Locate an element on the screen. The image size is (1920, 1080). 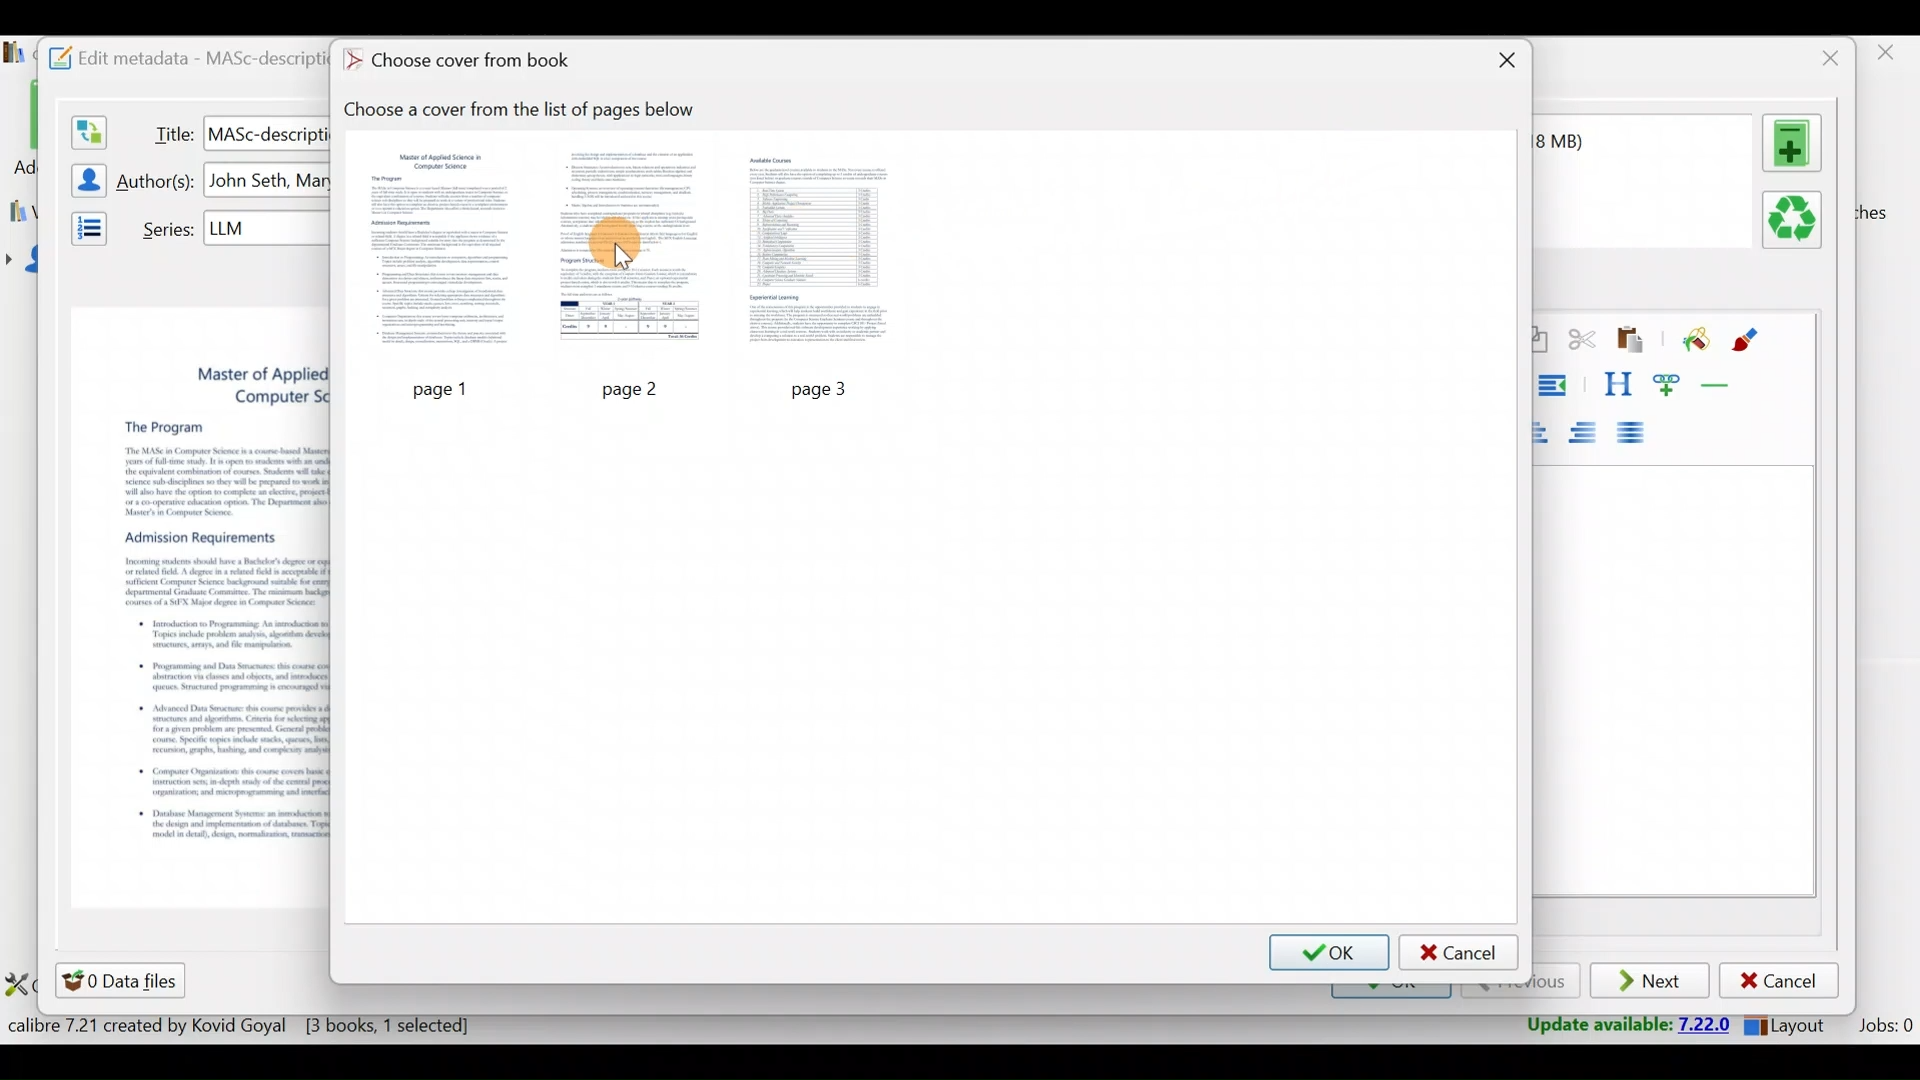
Layouts is located at coordinates (1791, 1025).